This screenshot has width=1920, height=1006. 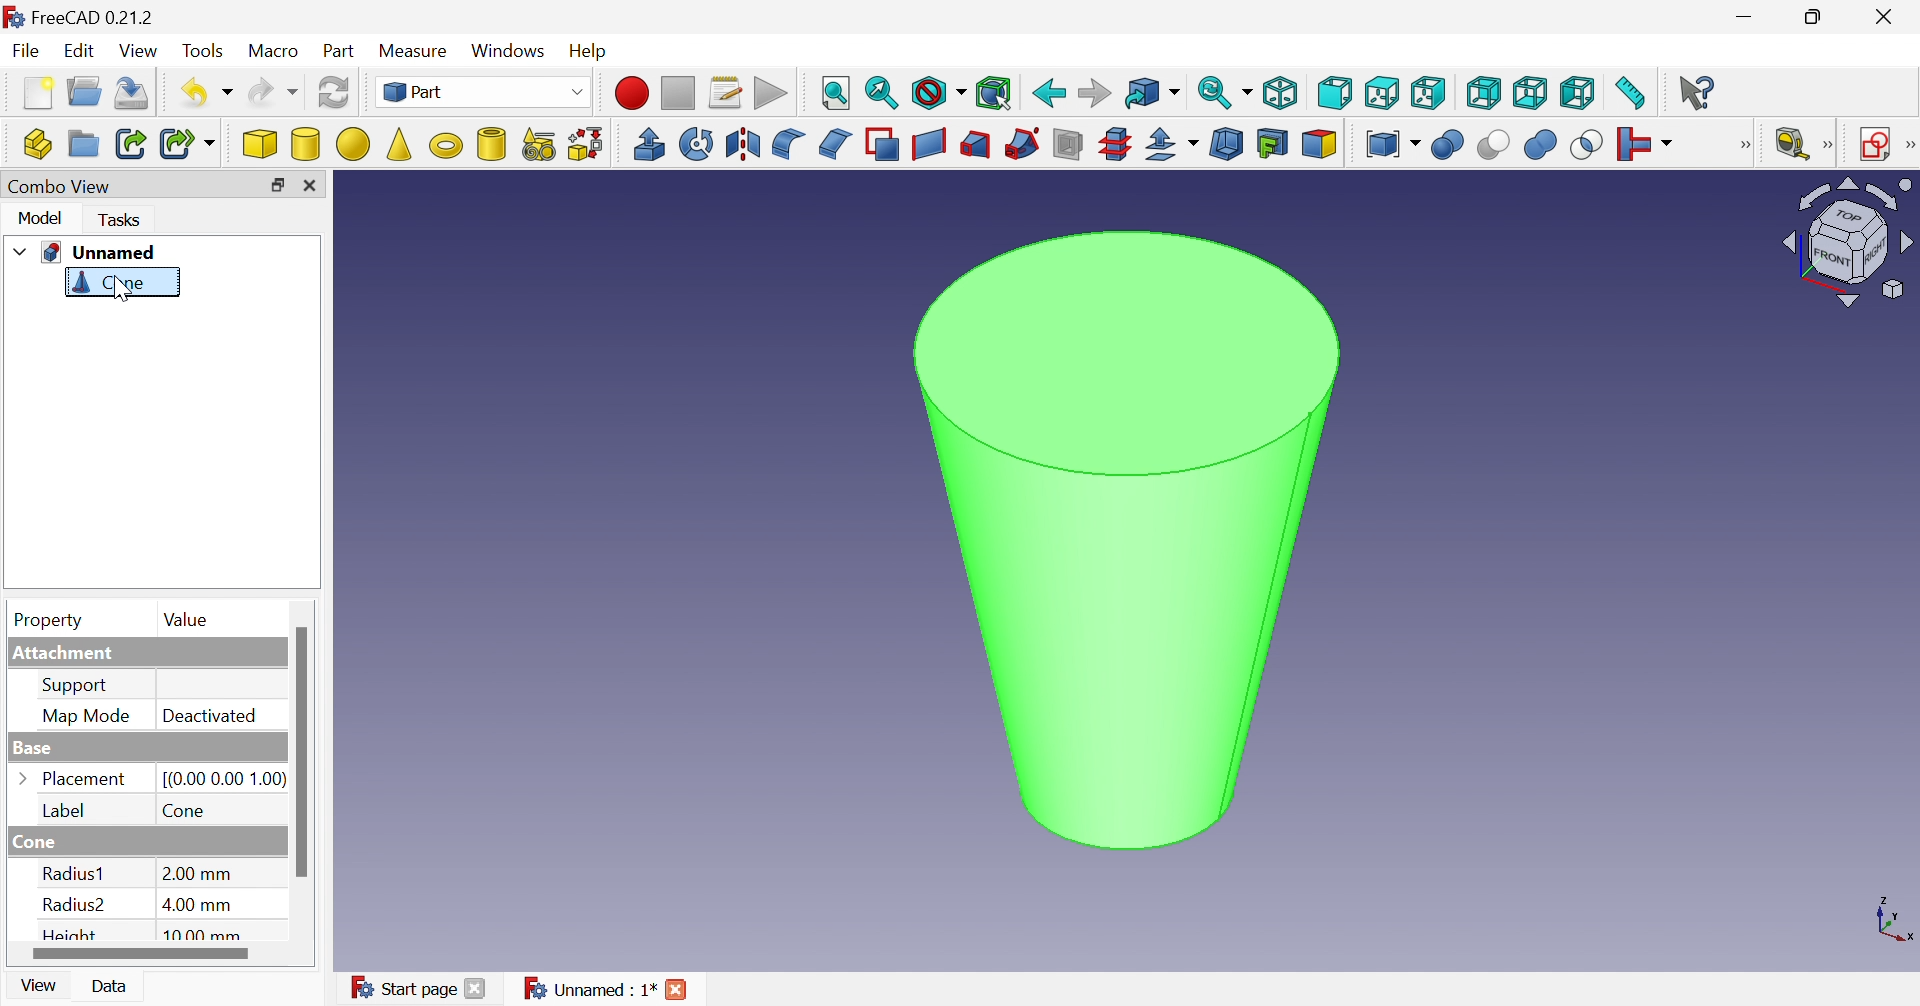 I want to click on Restore down, so click(x=280, y=185).